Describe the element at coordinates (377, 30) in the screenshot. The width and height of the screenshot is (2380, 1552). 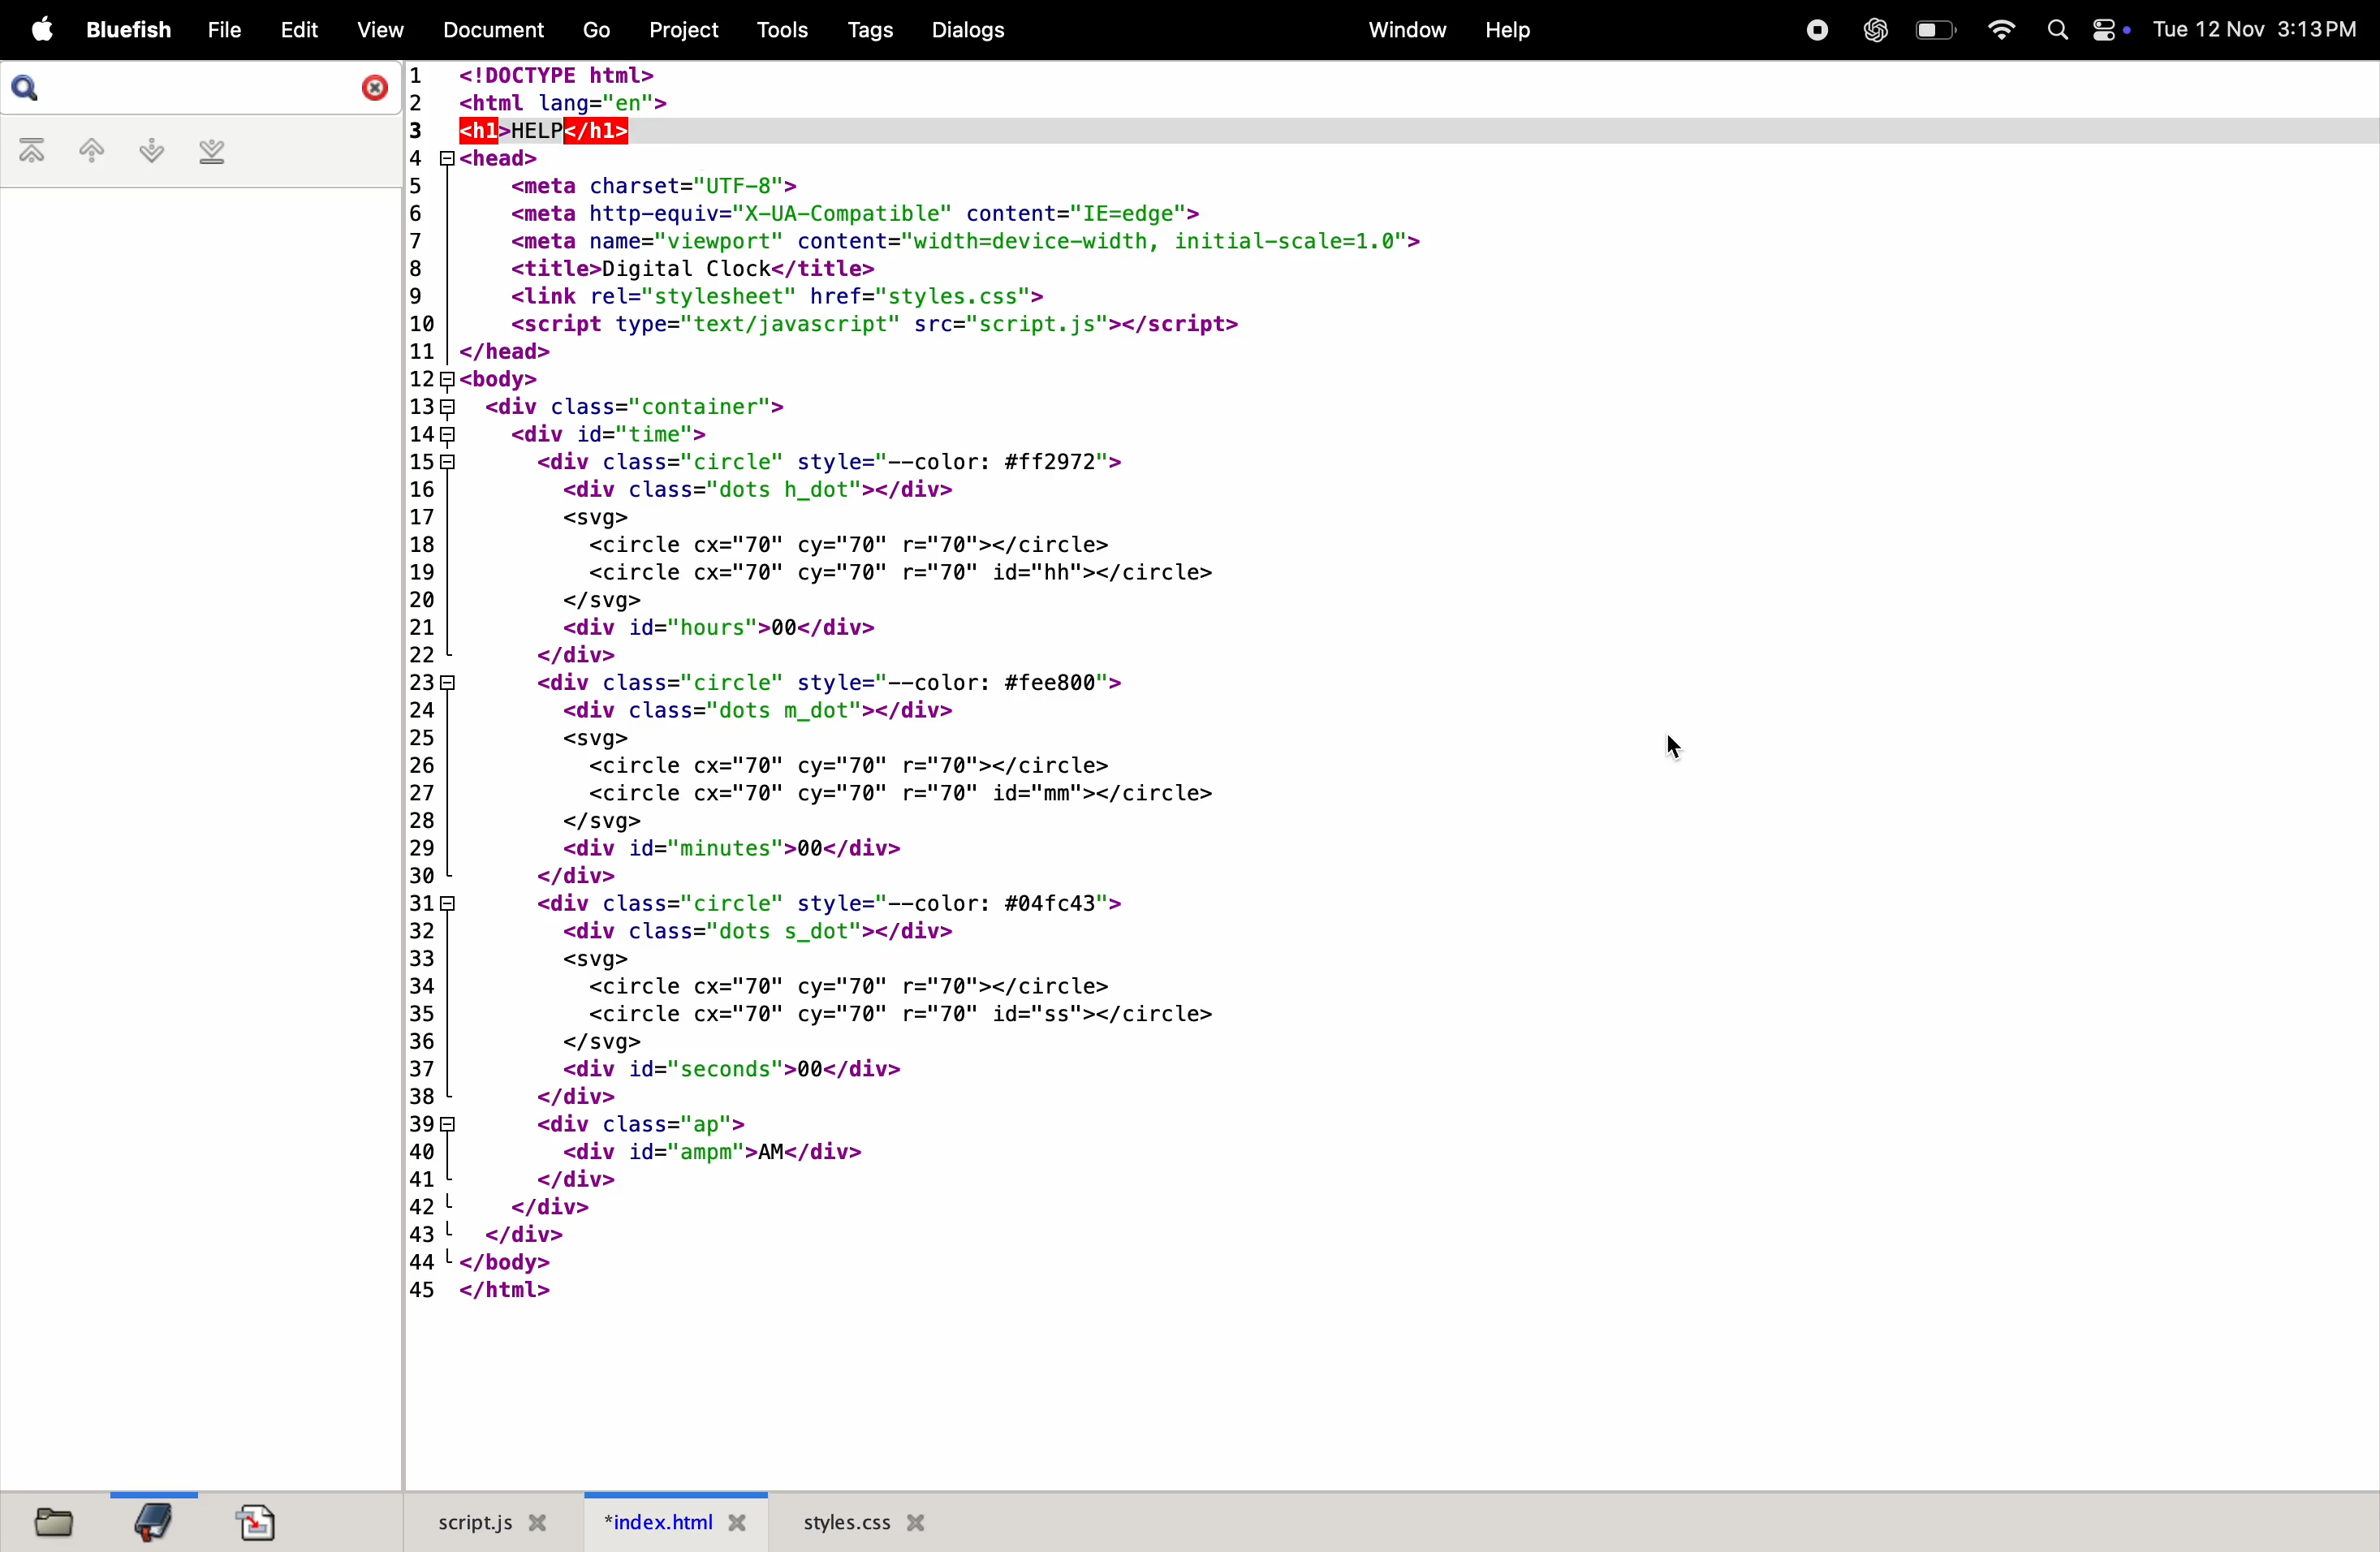
I see `view` at that location.